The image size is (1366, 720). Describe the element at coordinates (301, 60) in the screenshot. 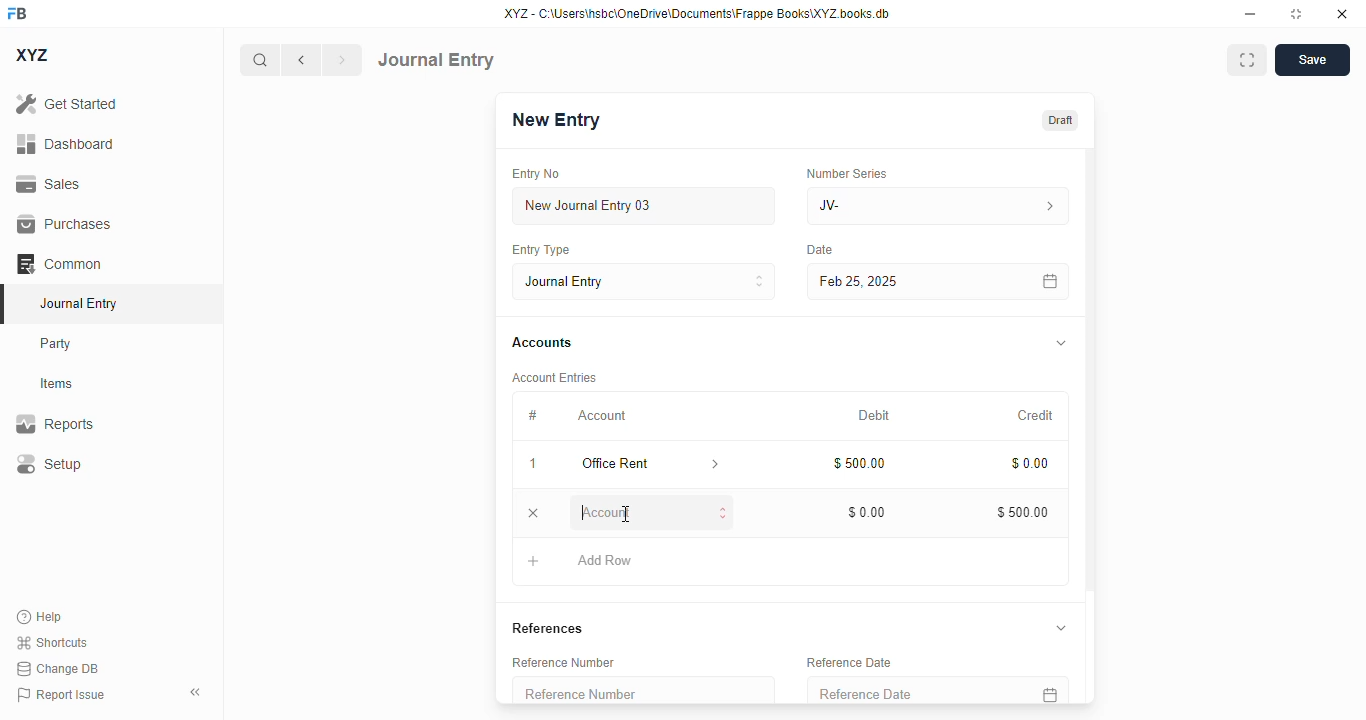

I see `previous` at that location.